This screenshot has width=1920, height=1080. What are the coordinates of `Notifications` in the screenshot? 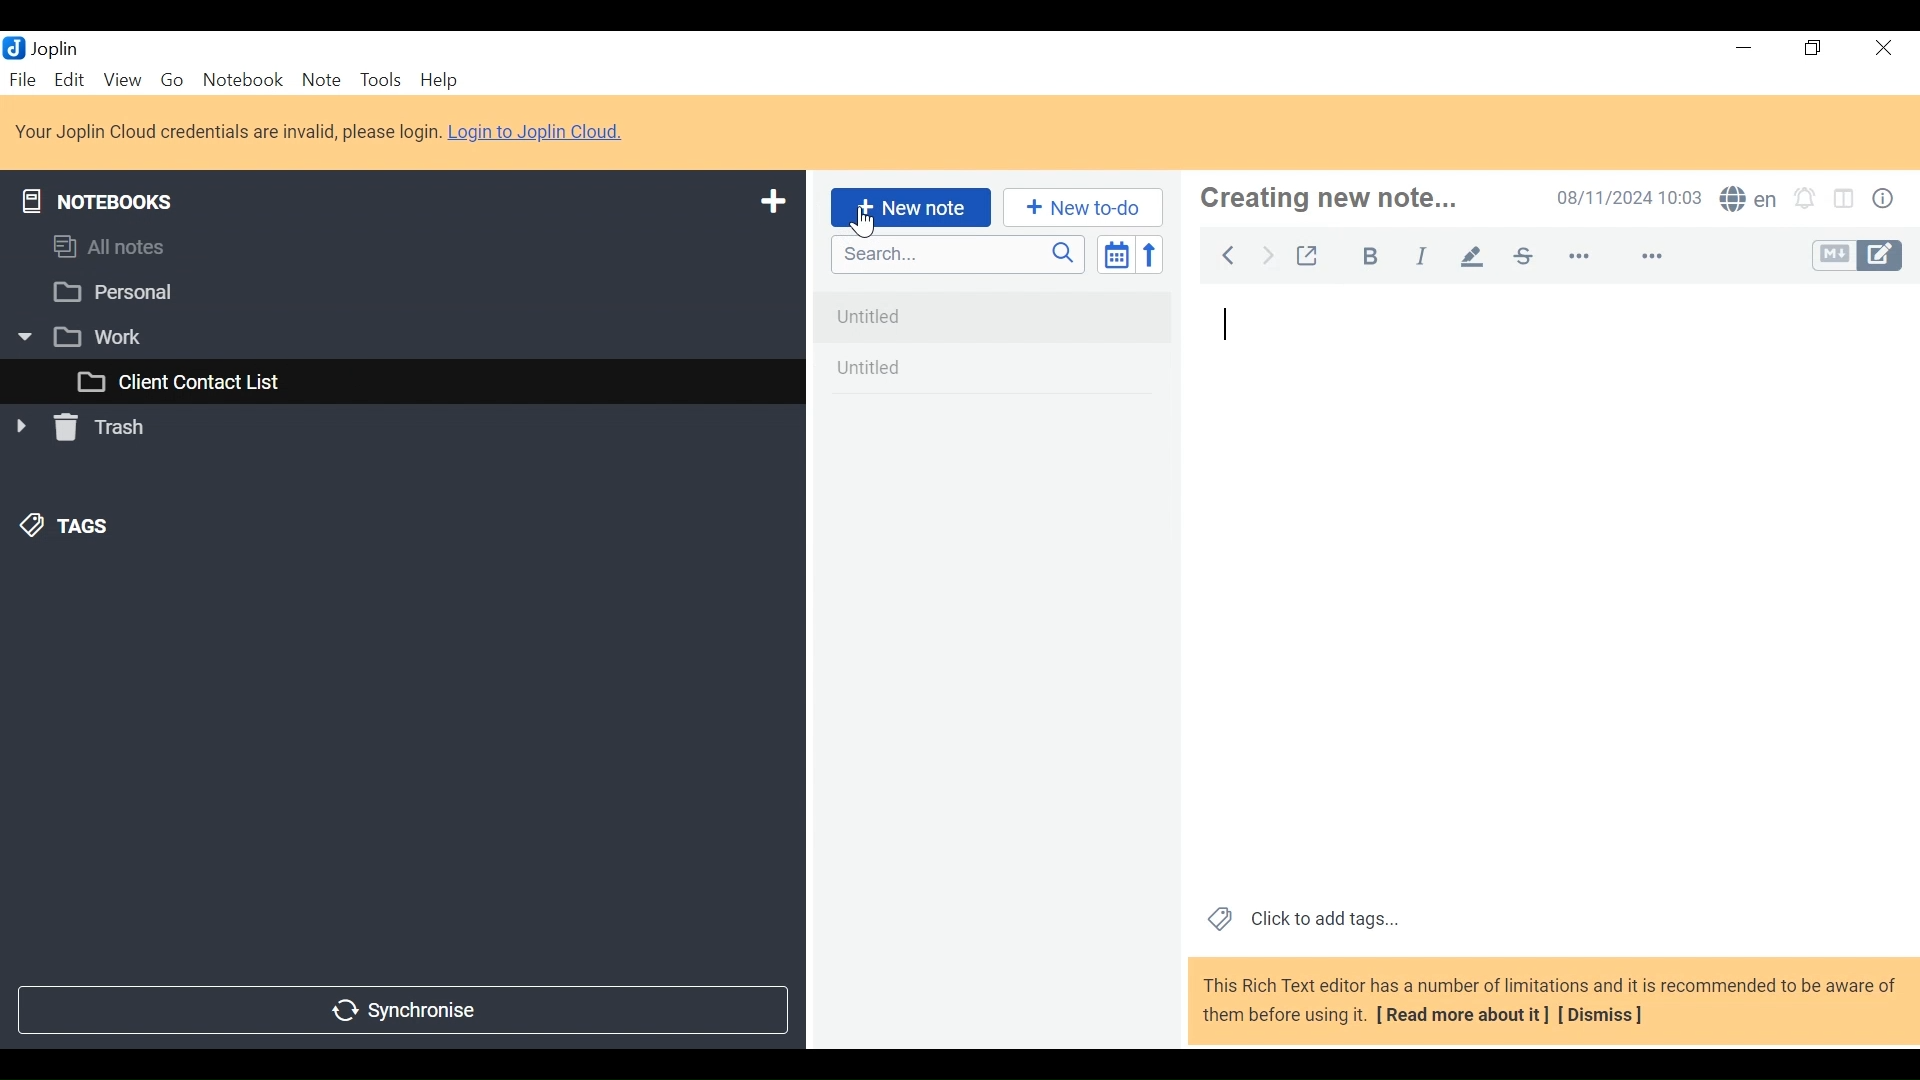 It's located at (1809, 197).